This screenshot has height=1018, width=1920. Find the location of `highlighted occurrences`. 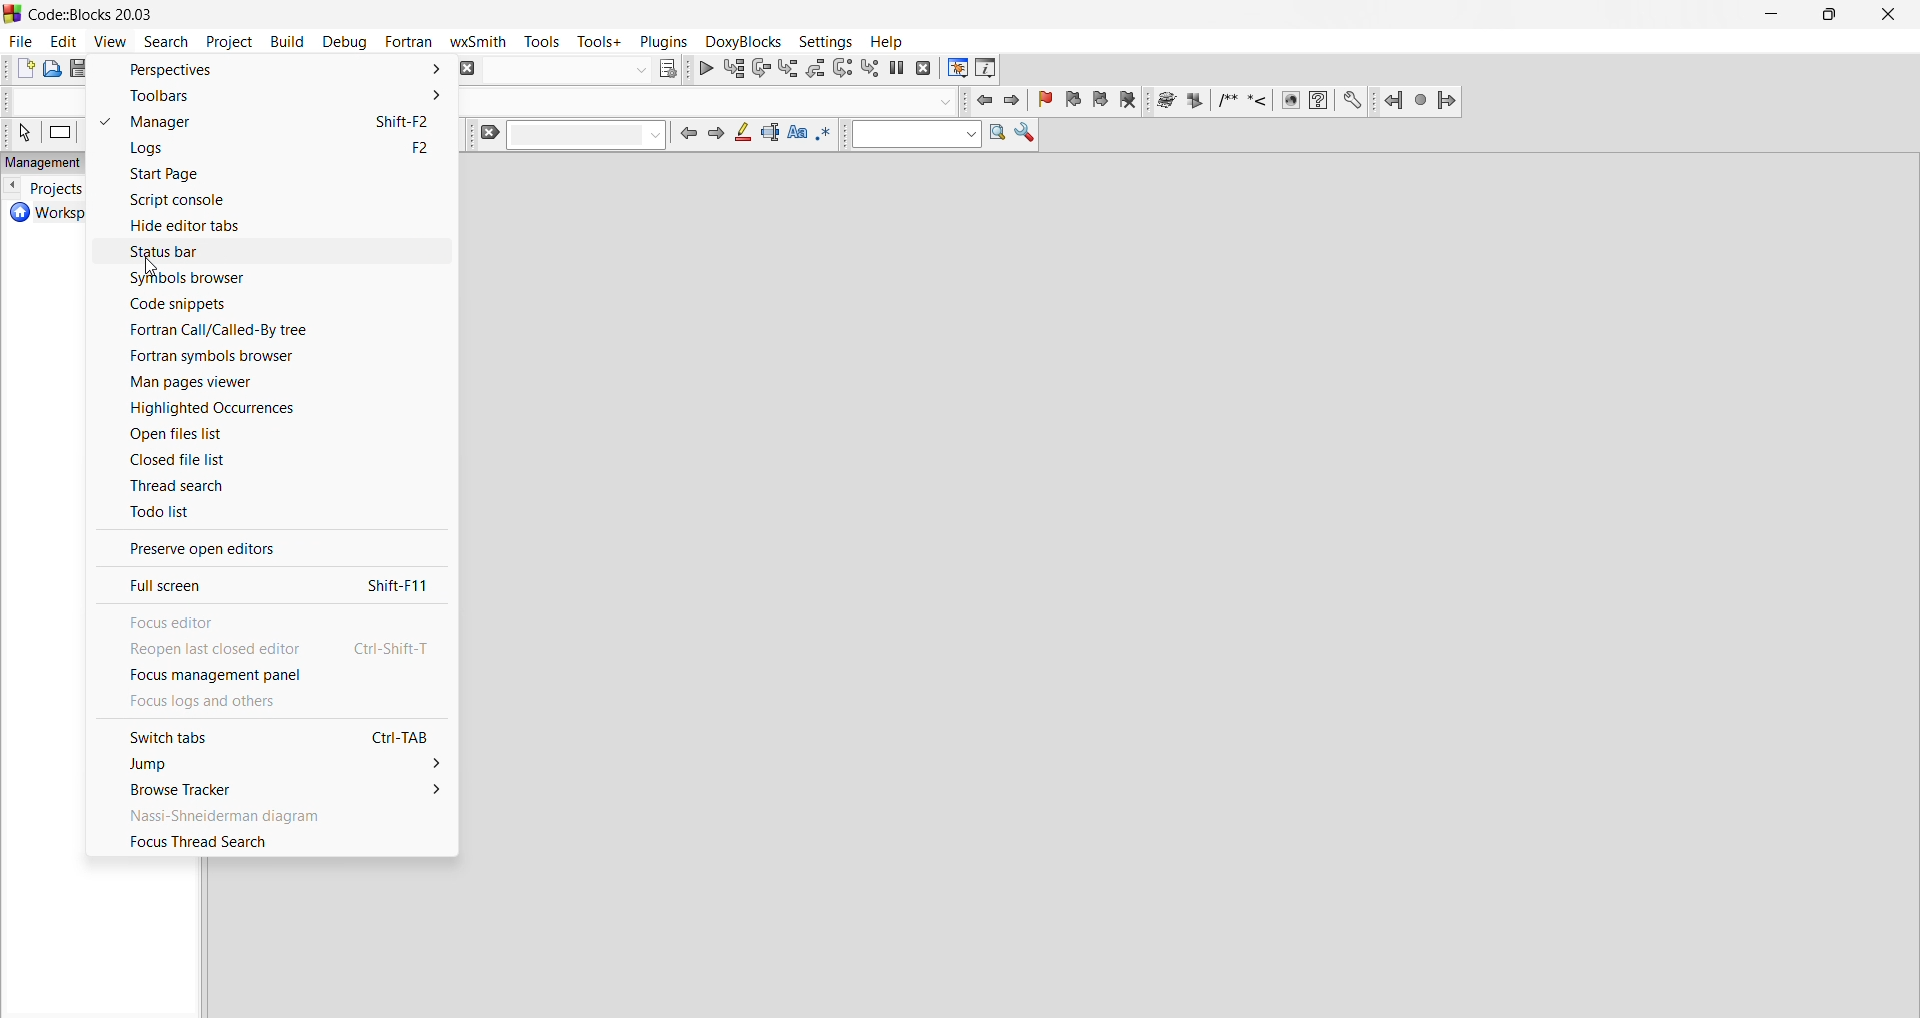

highlighted occurrences is located at coordinates (272, 412).